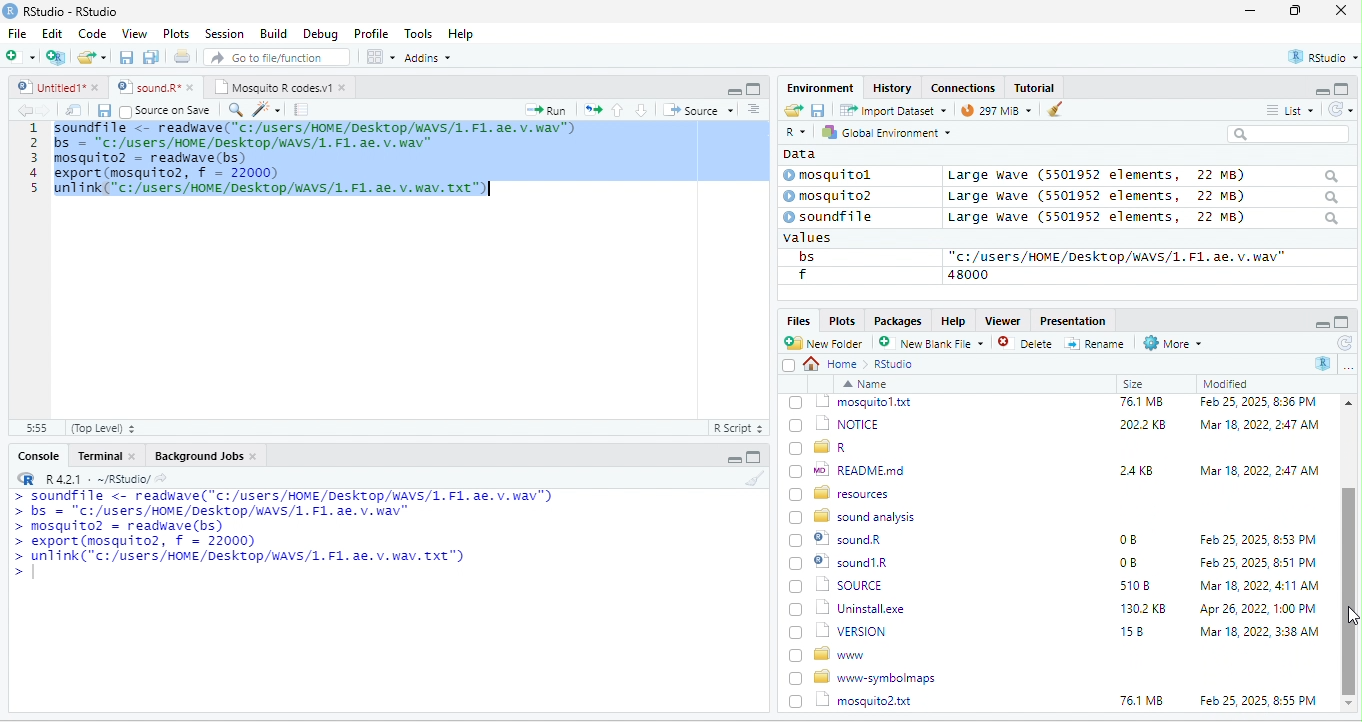 This screenshot has width=1362, height=722. What do you see at coordinates (1028, 344) in the screenshot?
I see `Delete` at bounding box center [1028, 344].